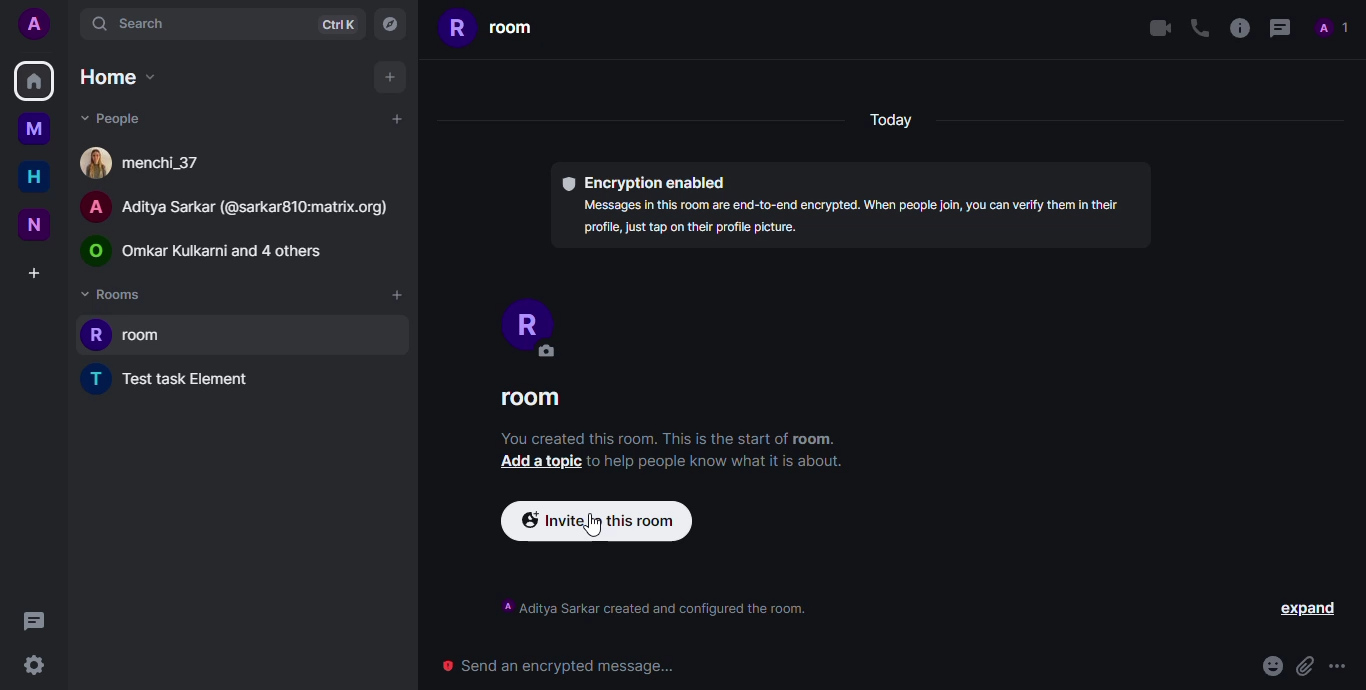 The image size is (1366, 690). Describe the element at coordinates (33, 81) in the screenshot. I see `home` at that location.